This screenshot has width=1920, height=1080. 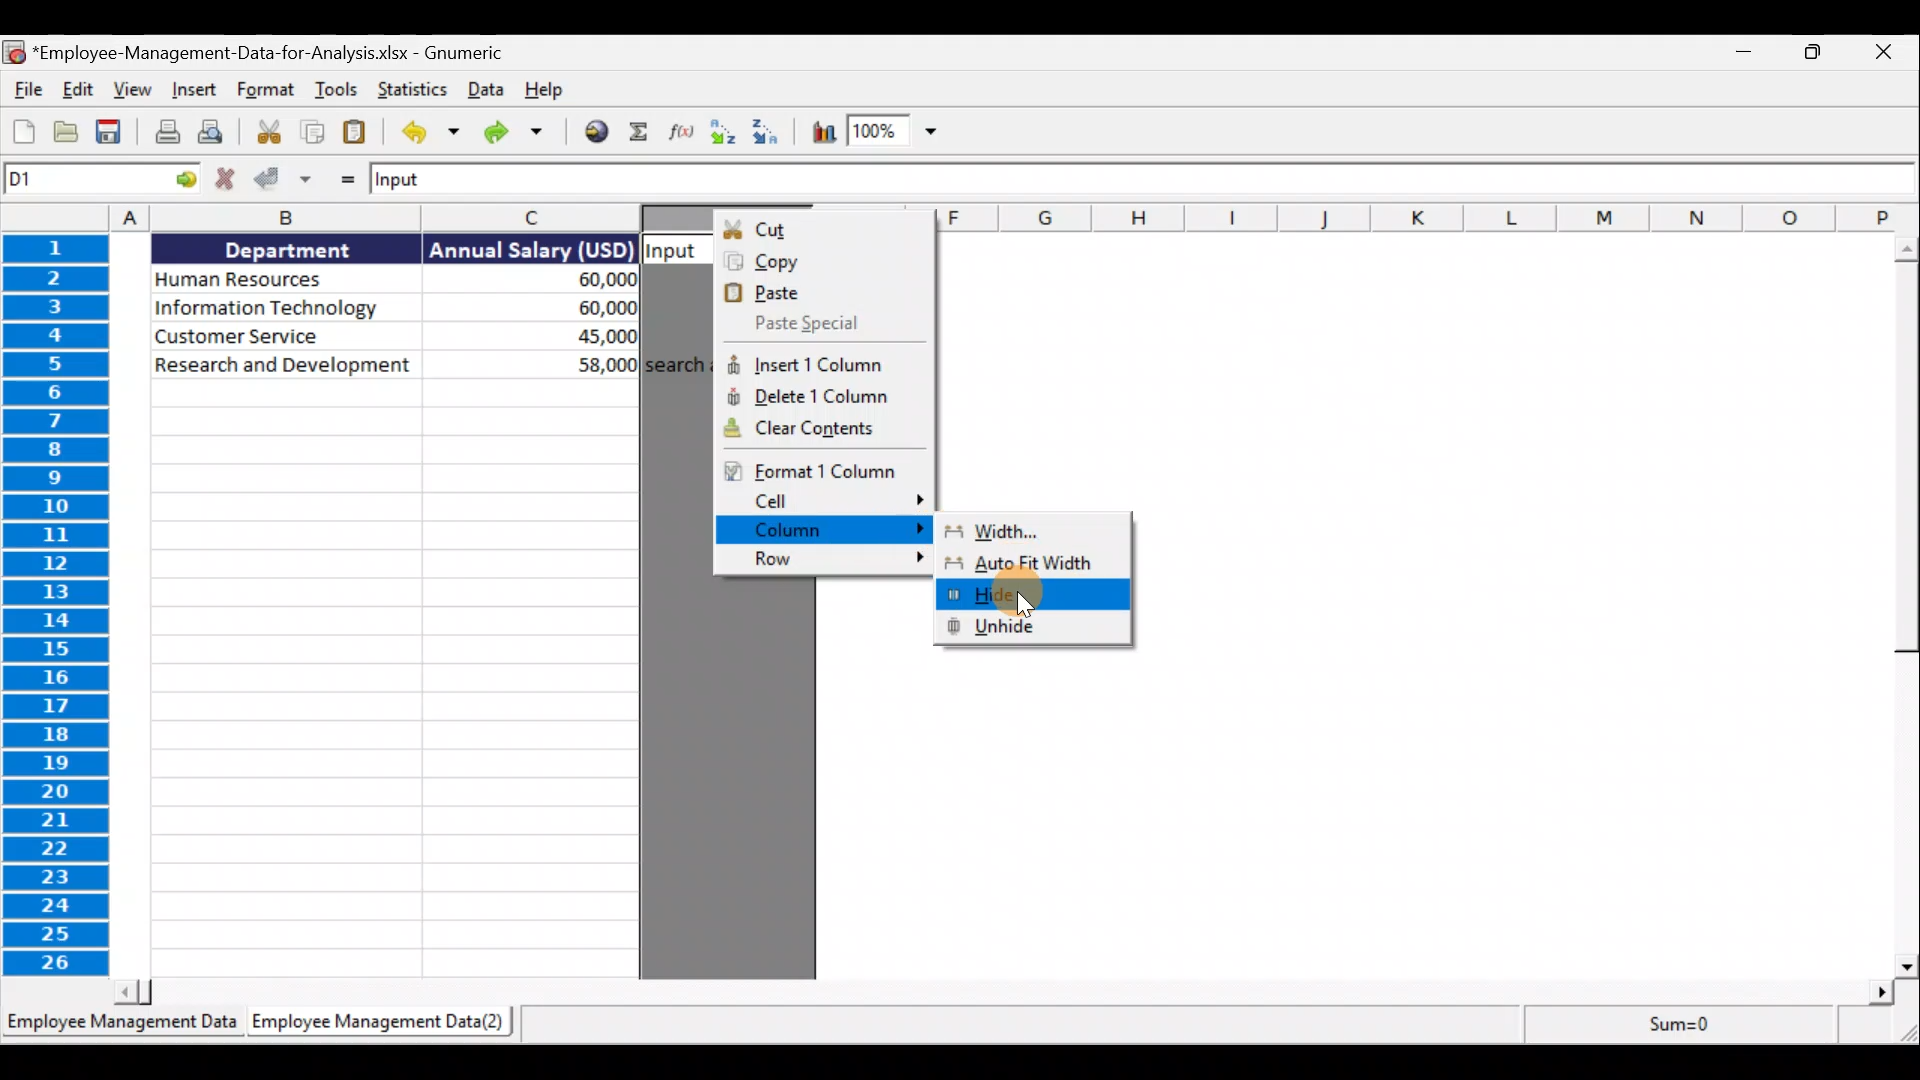 I want to click on Cancel change, so click(x=229, y=177).